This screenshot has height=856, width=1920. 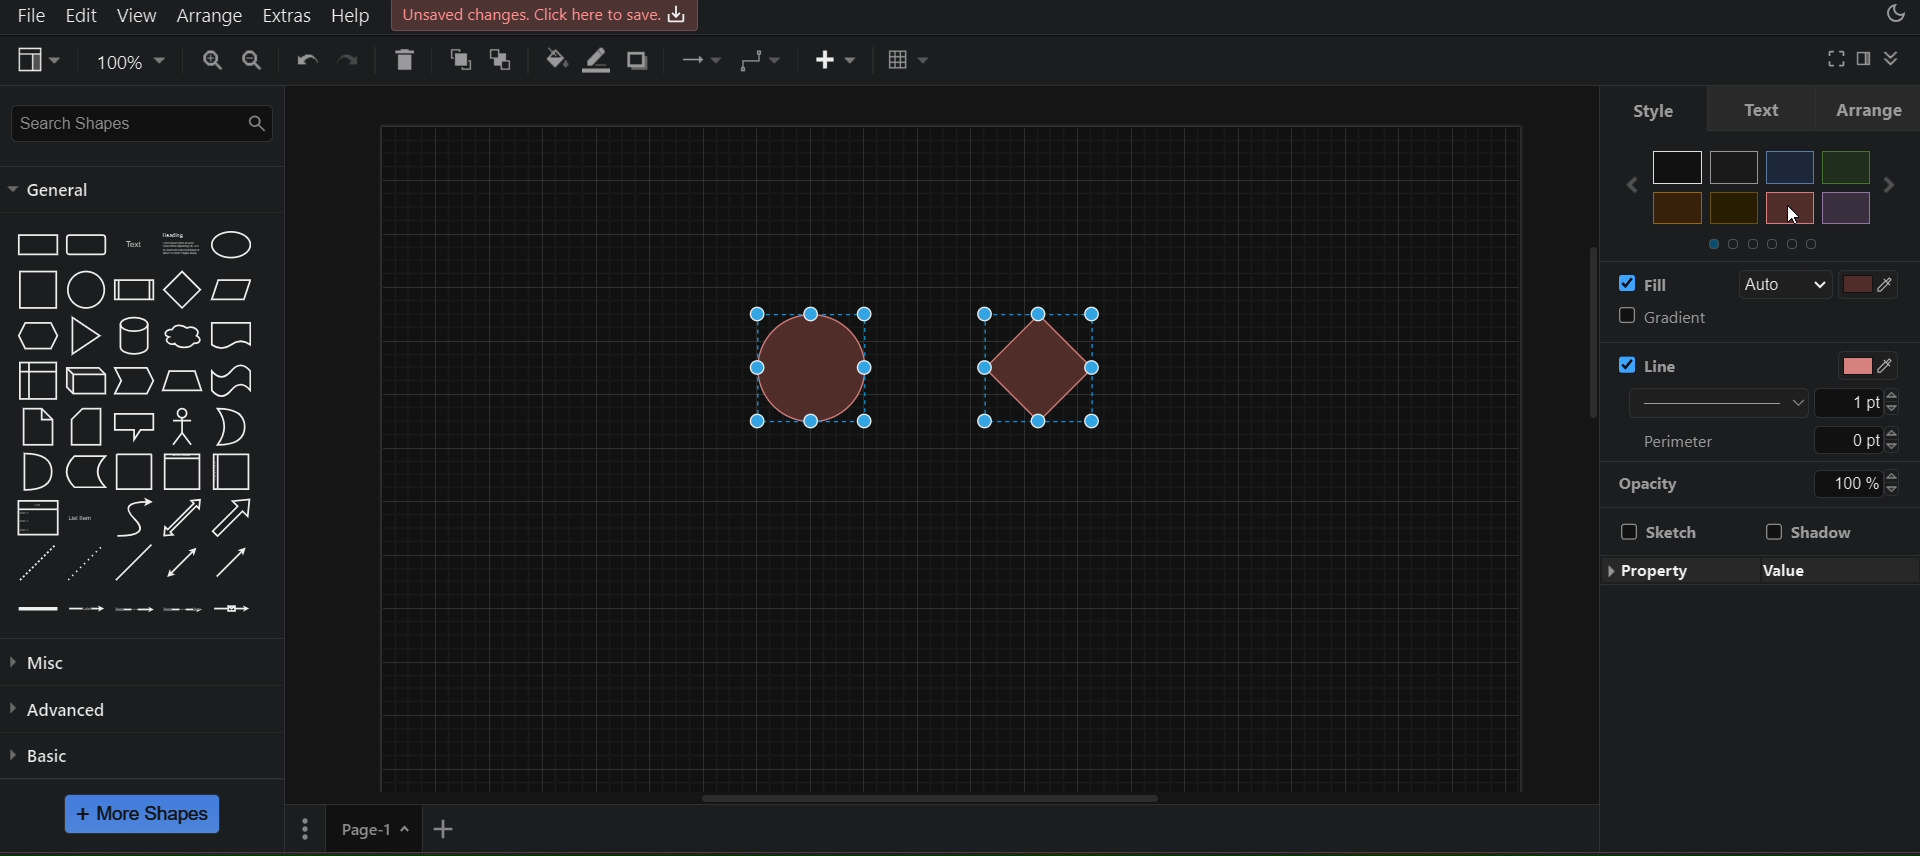 What do you see at coordinates (460, 60) in the screenshot?
I see `to front` at bounding box center [460, 60].